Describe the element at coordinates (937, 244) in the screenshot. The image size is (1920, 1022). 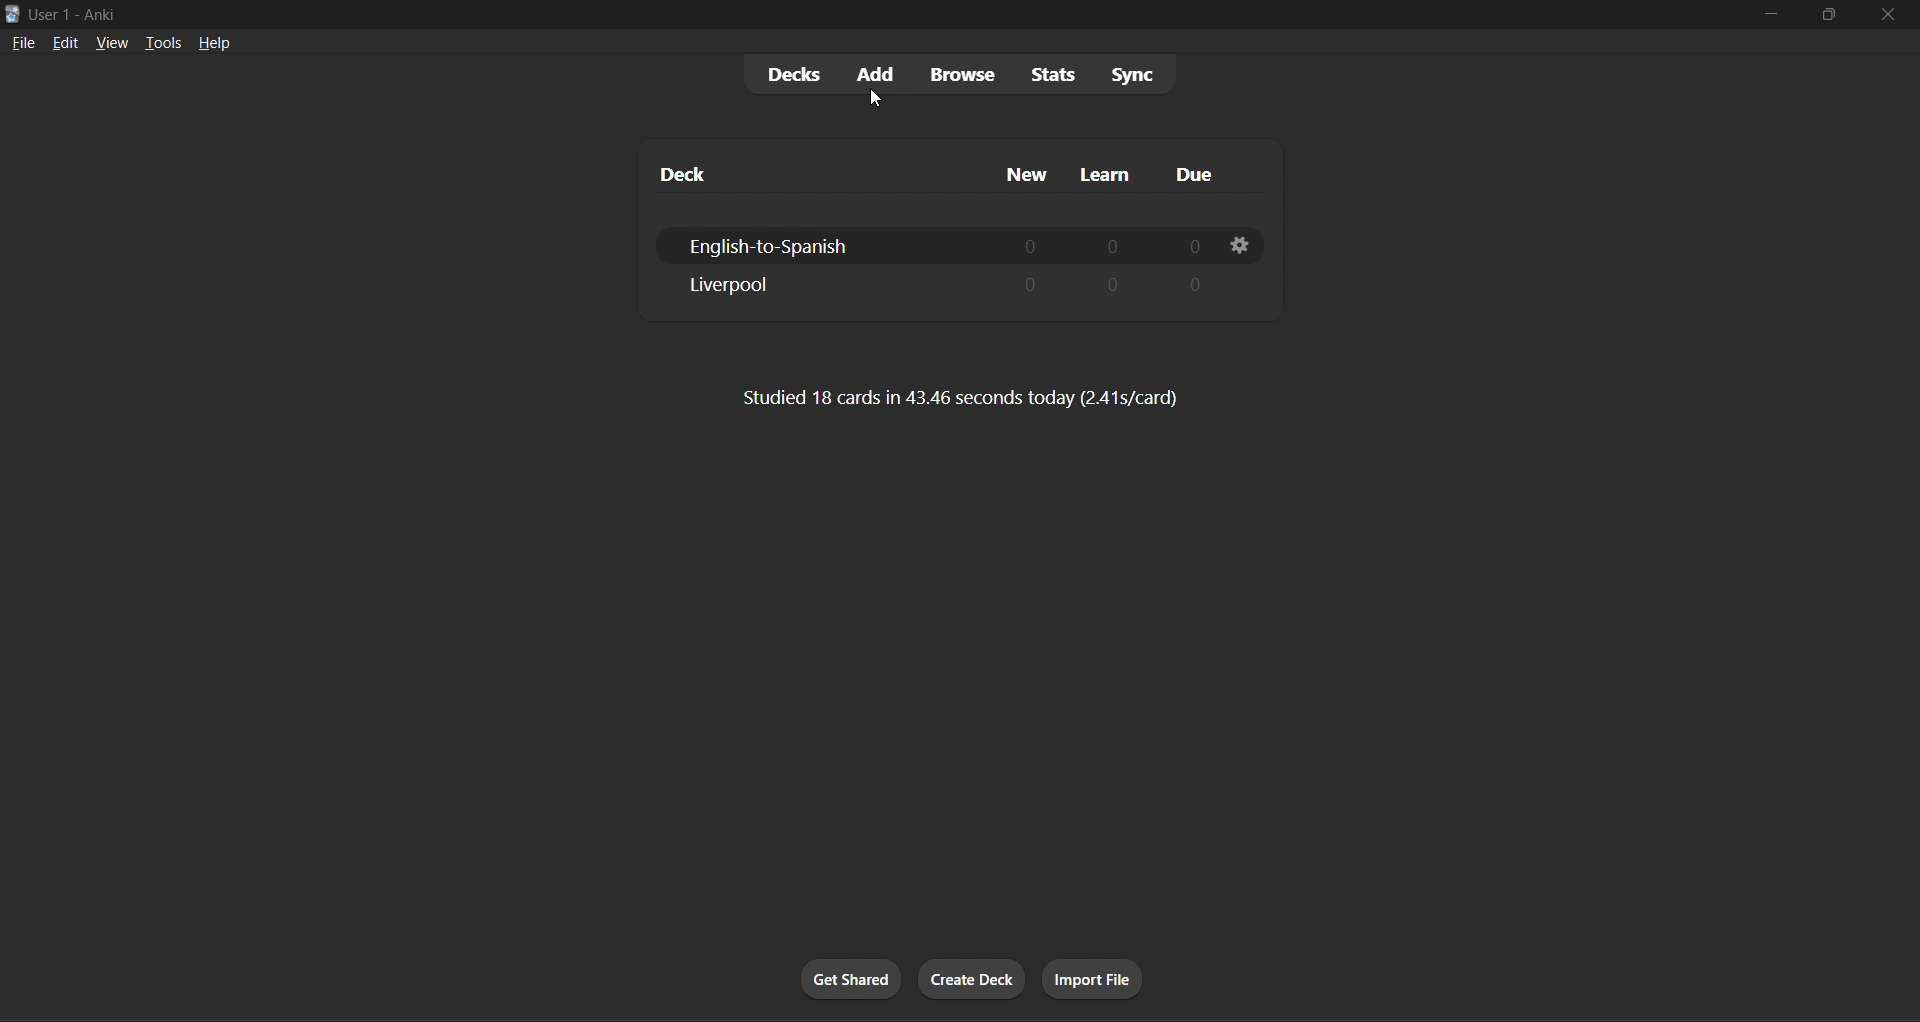
I see `english-to-spanish deck` at that location.